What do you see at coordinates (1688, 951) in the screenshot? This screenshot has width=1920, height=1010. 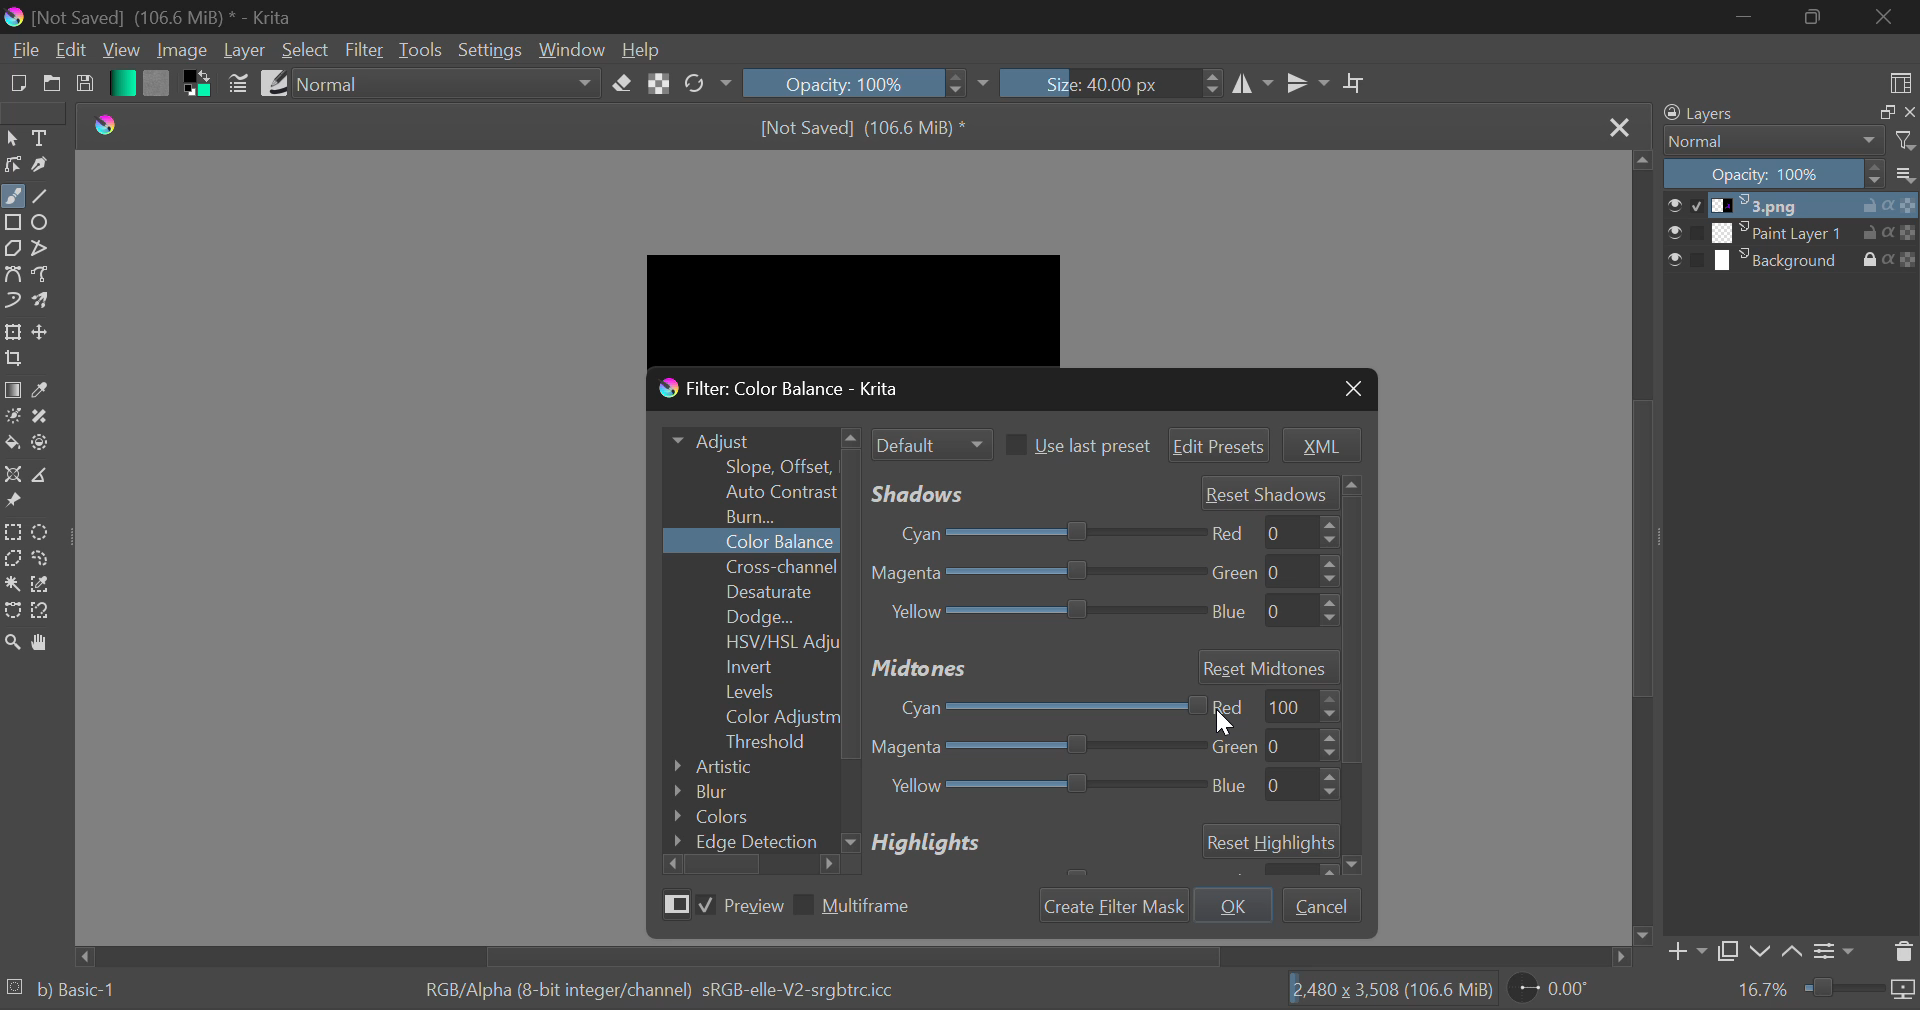 I see `Add Layer` at bounding box center [1688, 951].